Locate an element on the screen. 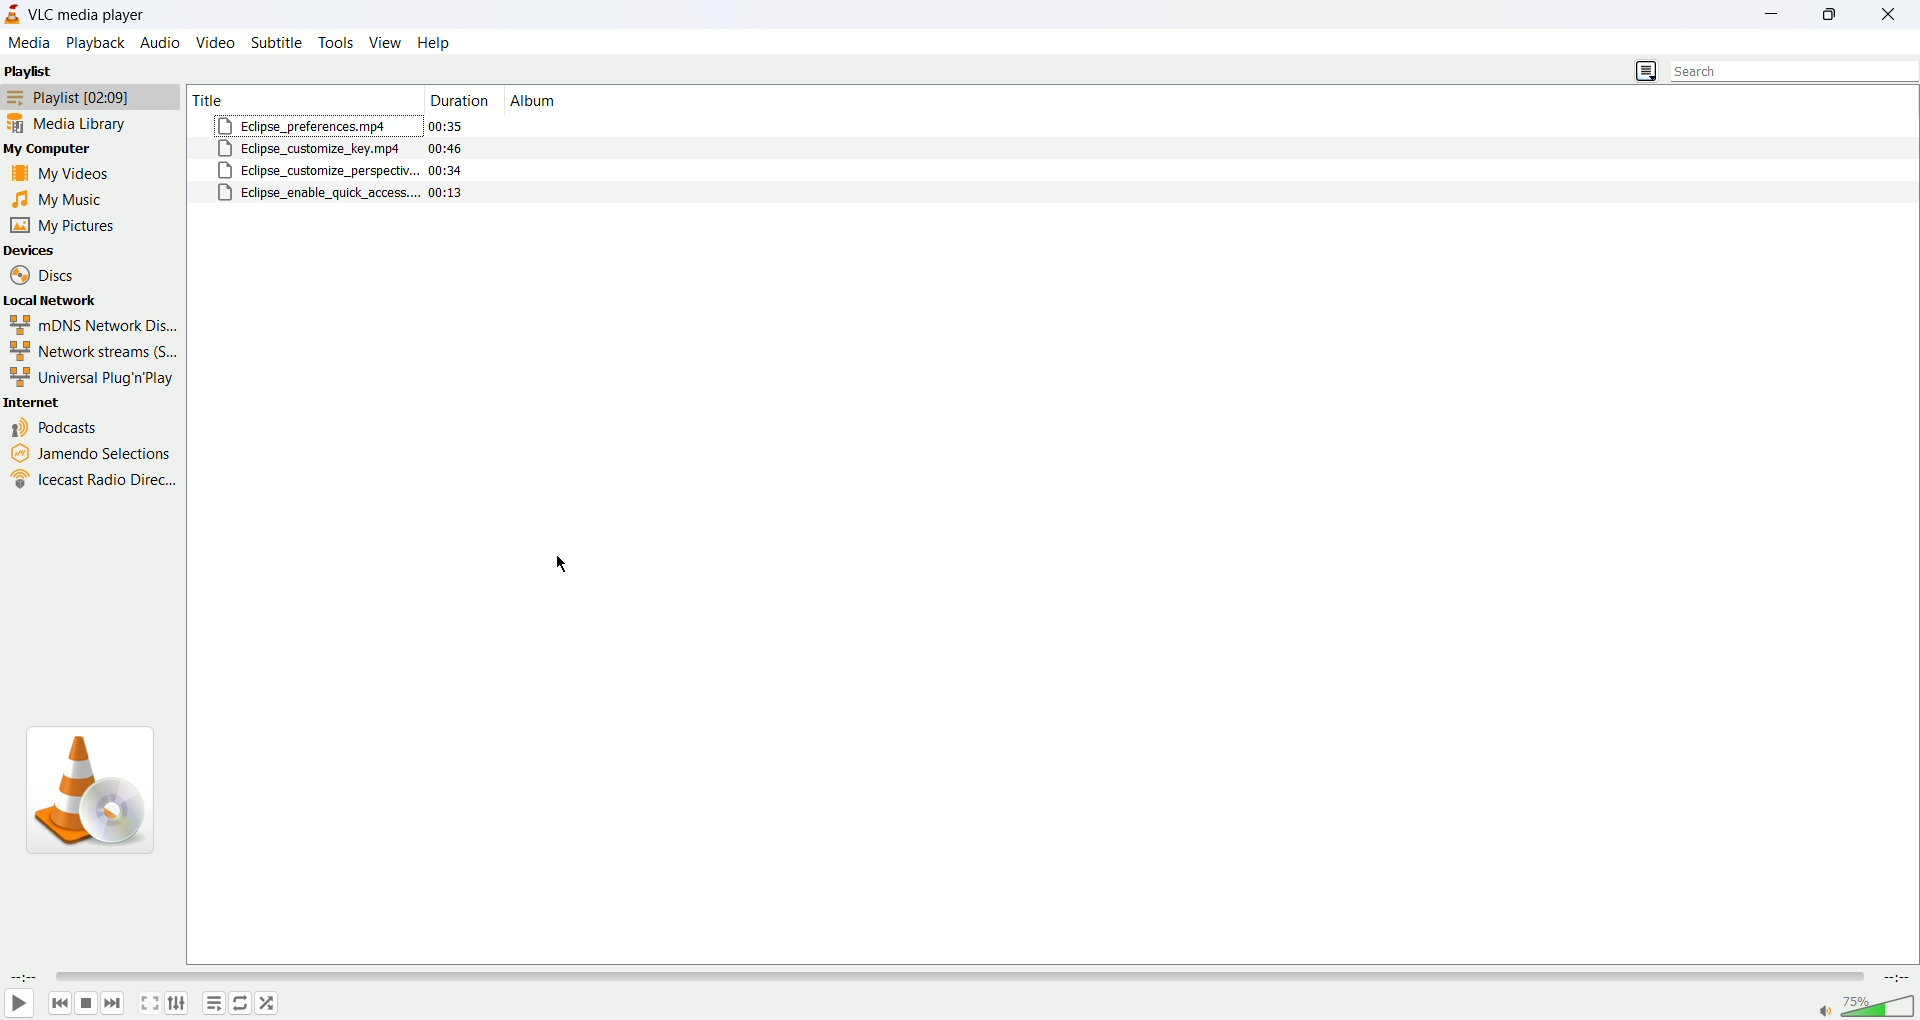 The height and width of the screenshot is (1020, 1920). stop is located at coordinates (85, 1003).